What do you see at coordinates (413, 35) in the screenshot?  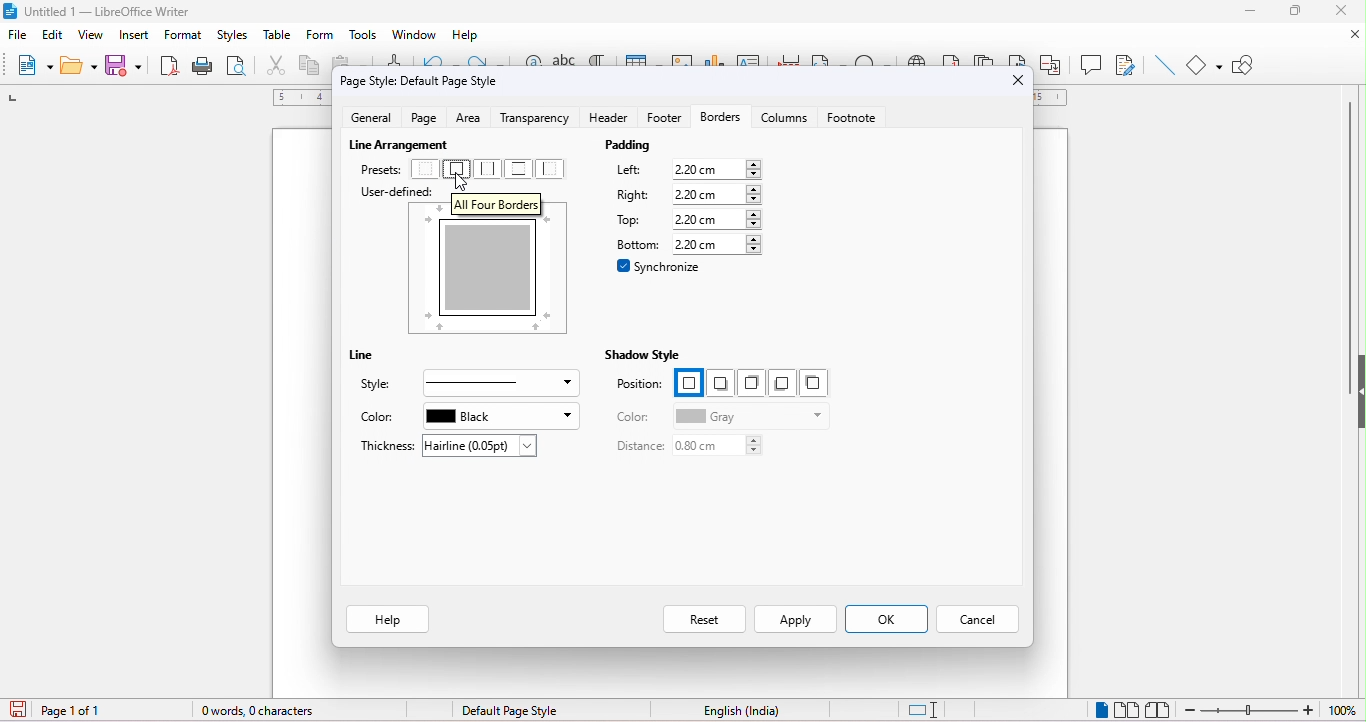 I see `window` at bounding box center [413, 35].